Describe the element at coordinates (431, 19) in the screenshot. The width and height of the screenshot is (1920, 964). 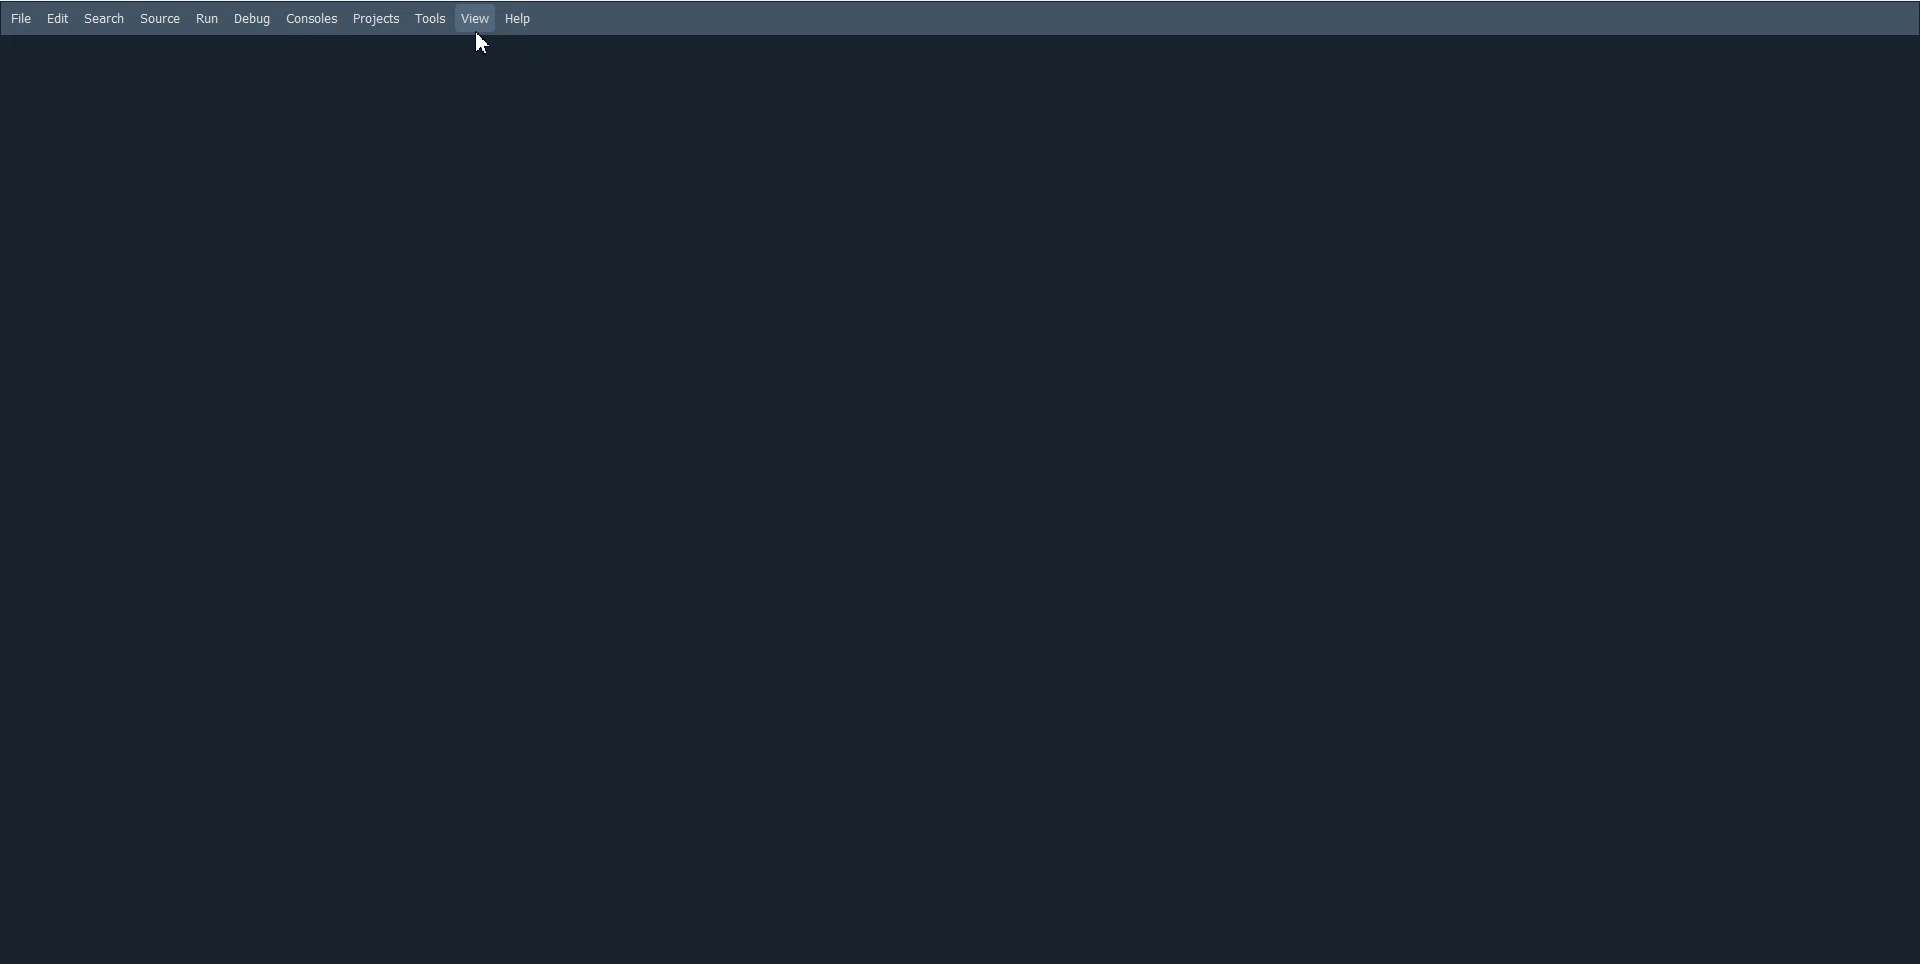
I see `Tools` at that location.